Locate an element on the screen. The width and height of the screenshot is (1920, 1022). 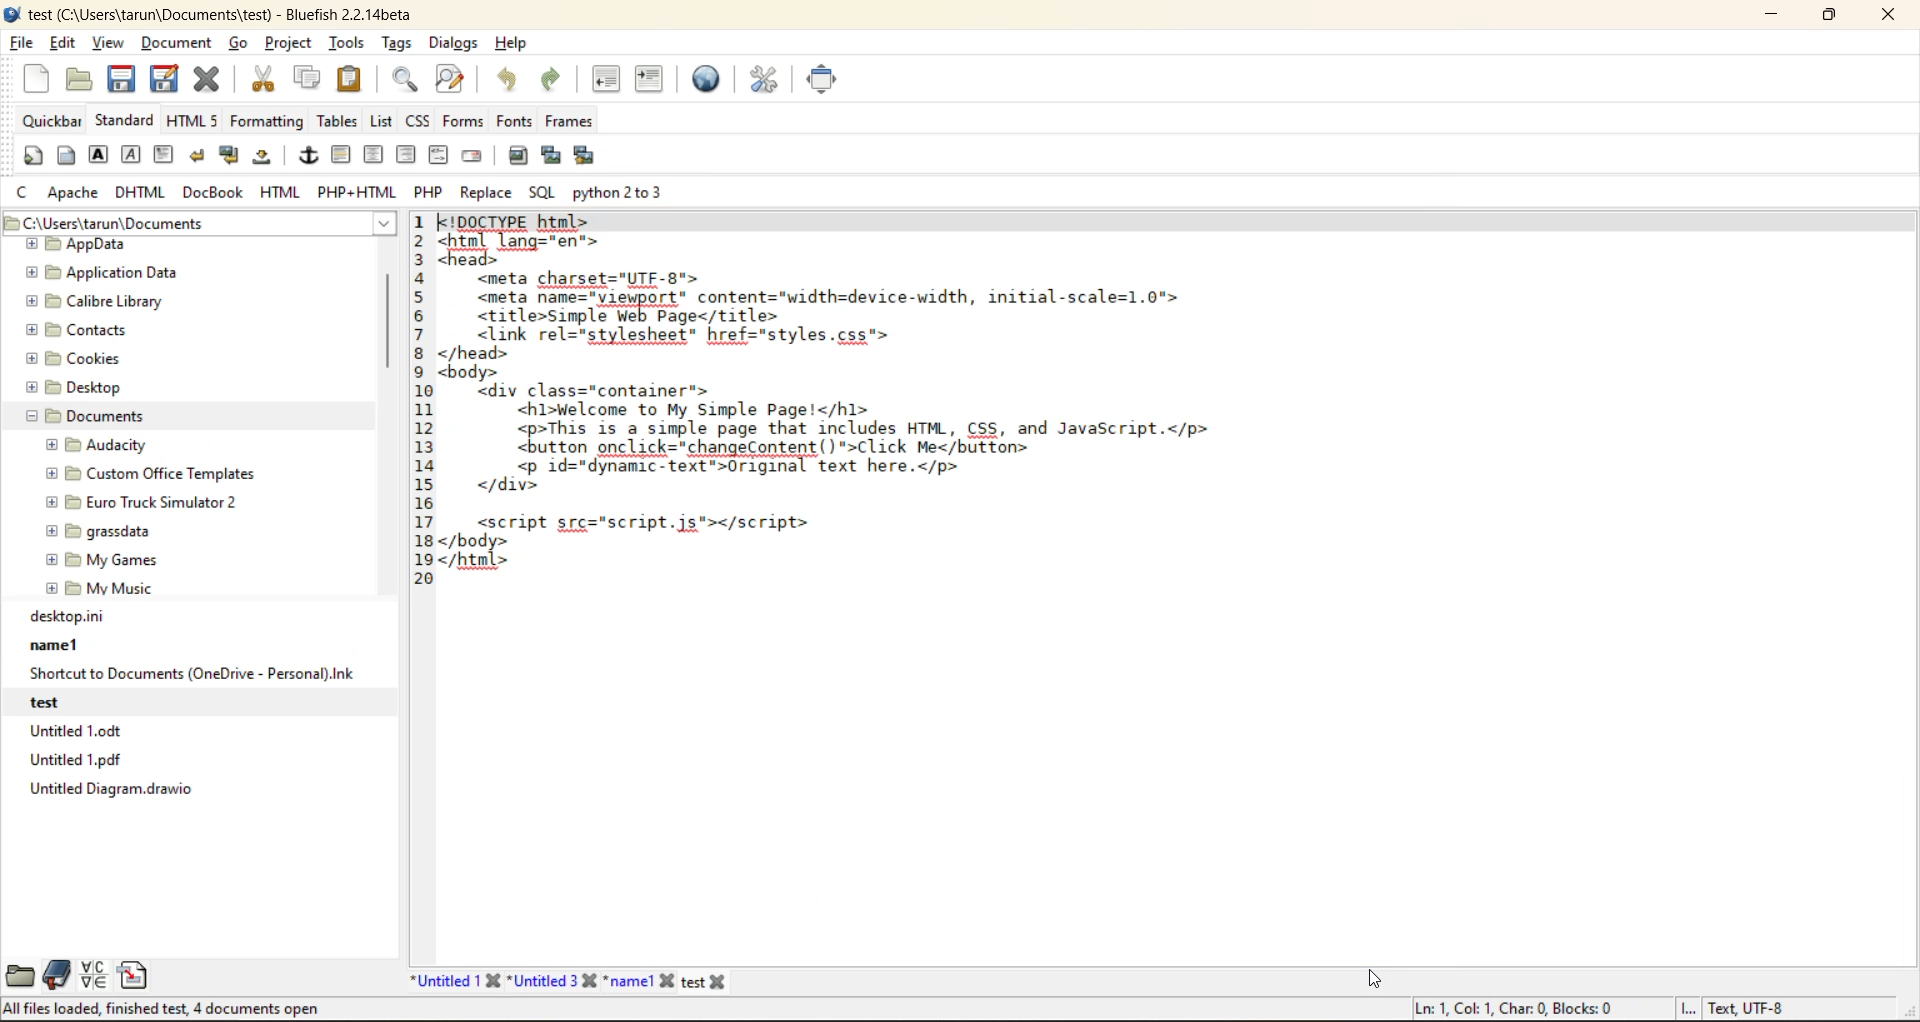
html 5 is located at coordinates (193, 121).